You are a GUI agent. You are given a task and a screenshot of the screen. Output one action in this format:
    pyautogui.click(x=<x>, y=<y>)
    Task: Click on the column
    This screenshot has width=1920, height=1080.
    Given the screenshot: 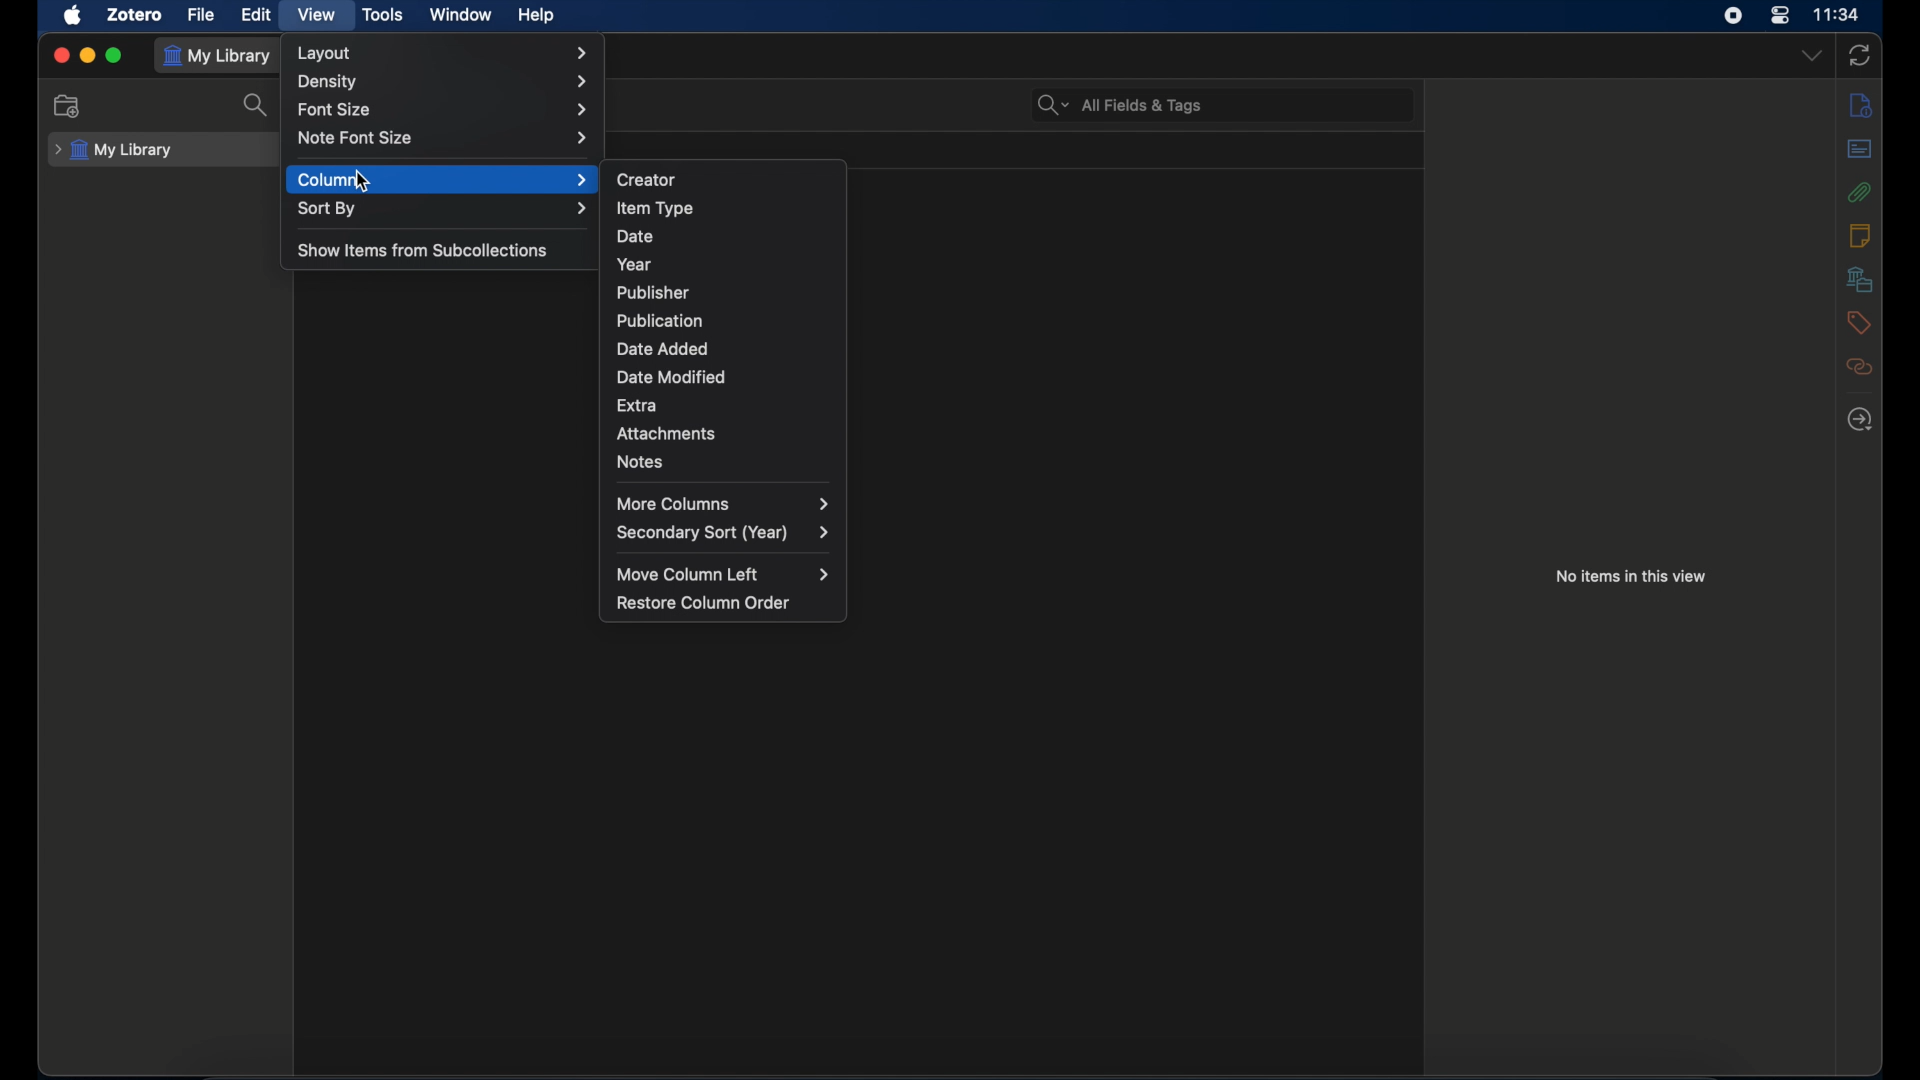 What is the action you would take?
    pyautogui.click(x=443, y=180)
    